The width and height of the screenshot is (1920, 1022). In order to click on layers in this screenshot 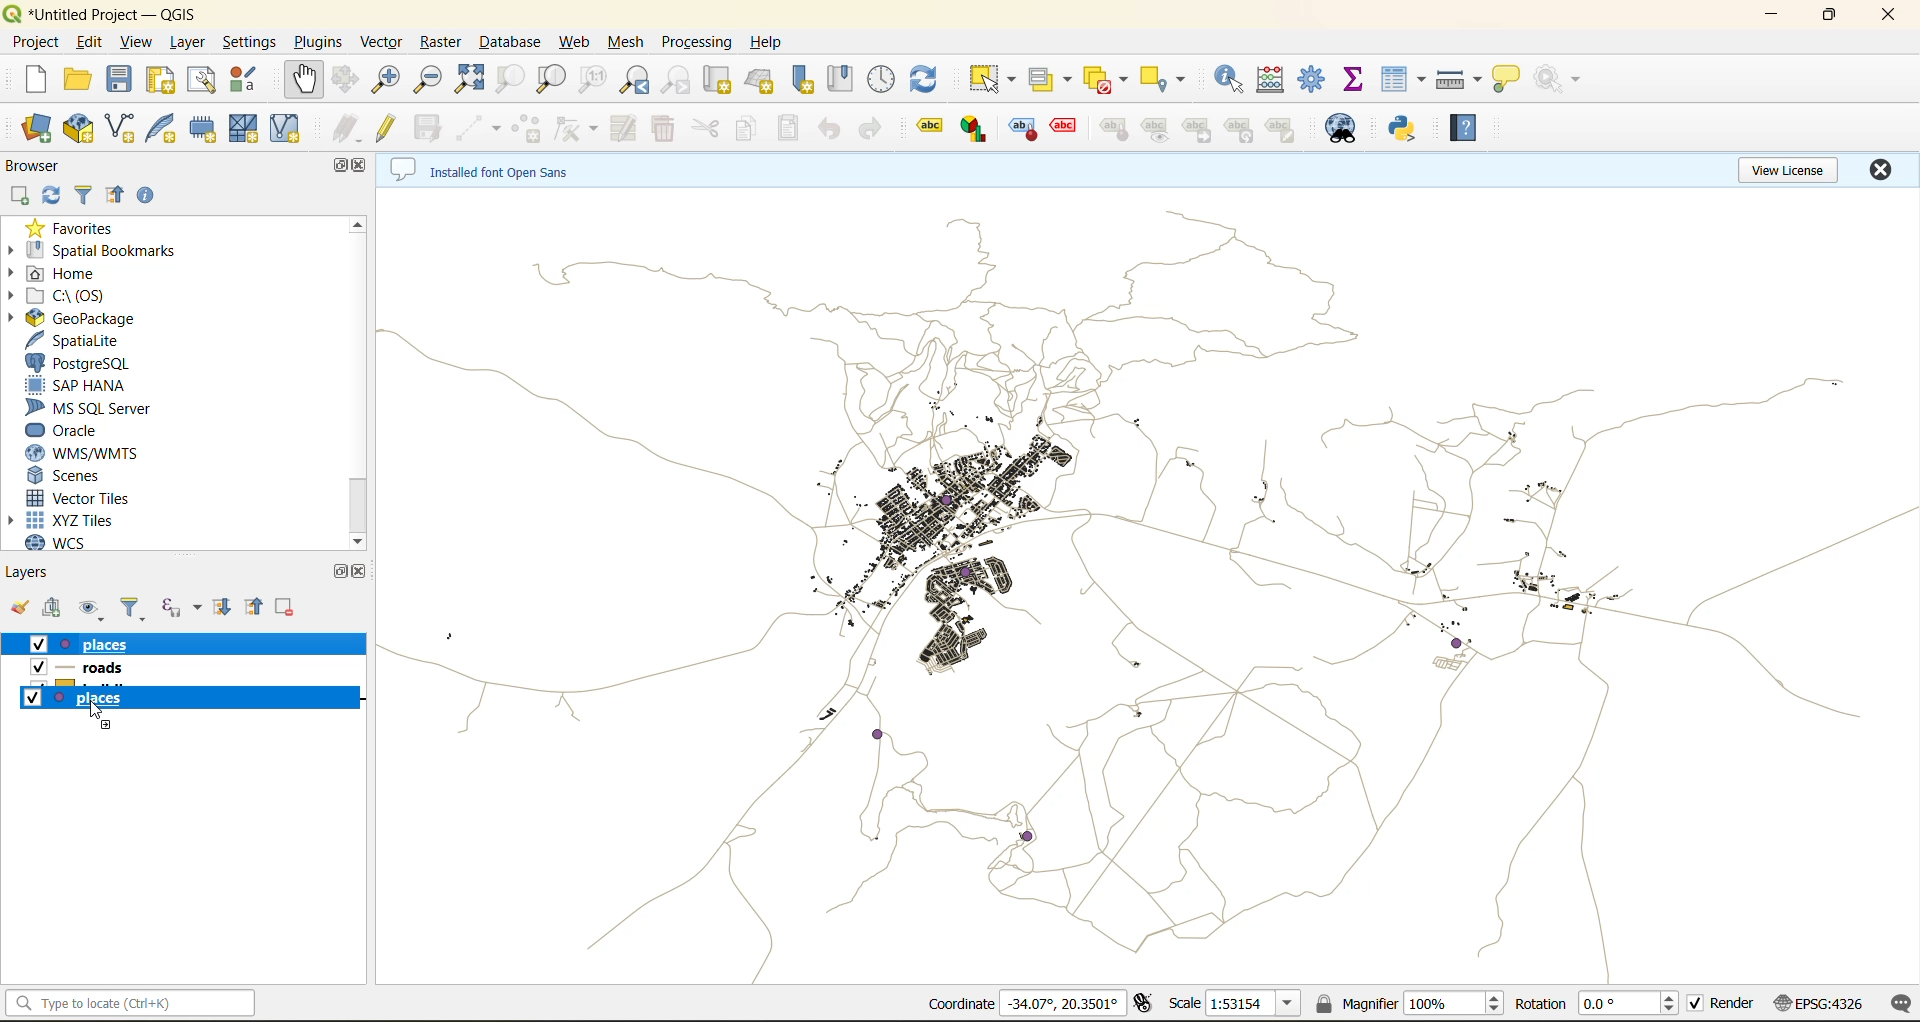, I will do `click(1144, 580)`.